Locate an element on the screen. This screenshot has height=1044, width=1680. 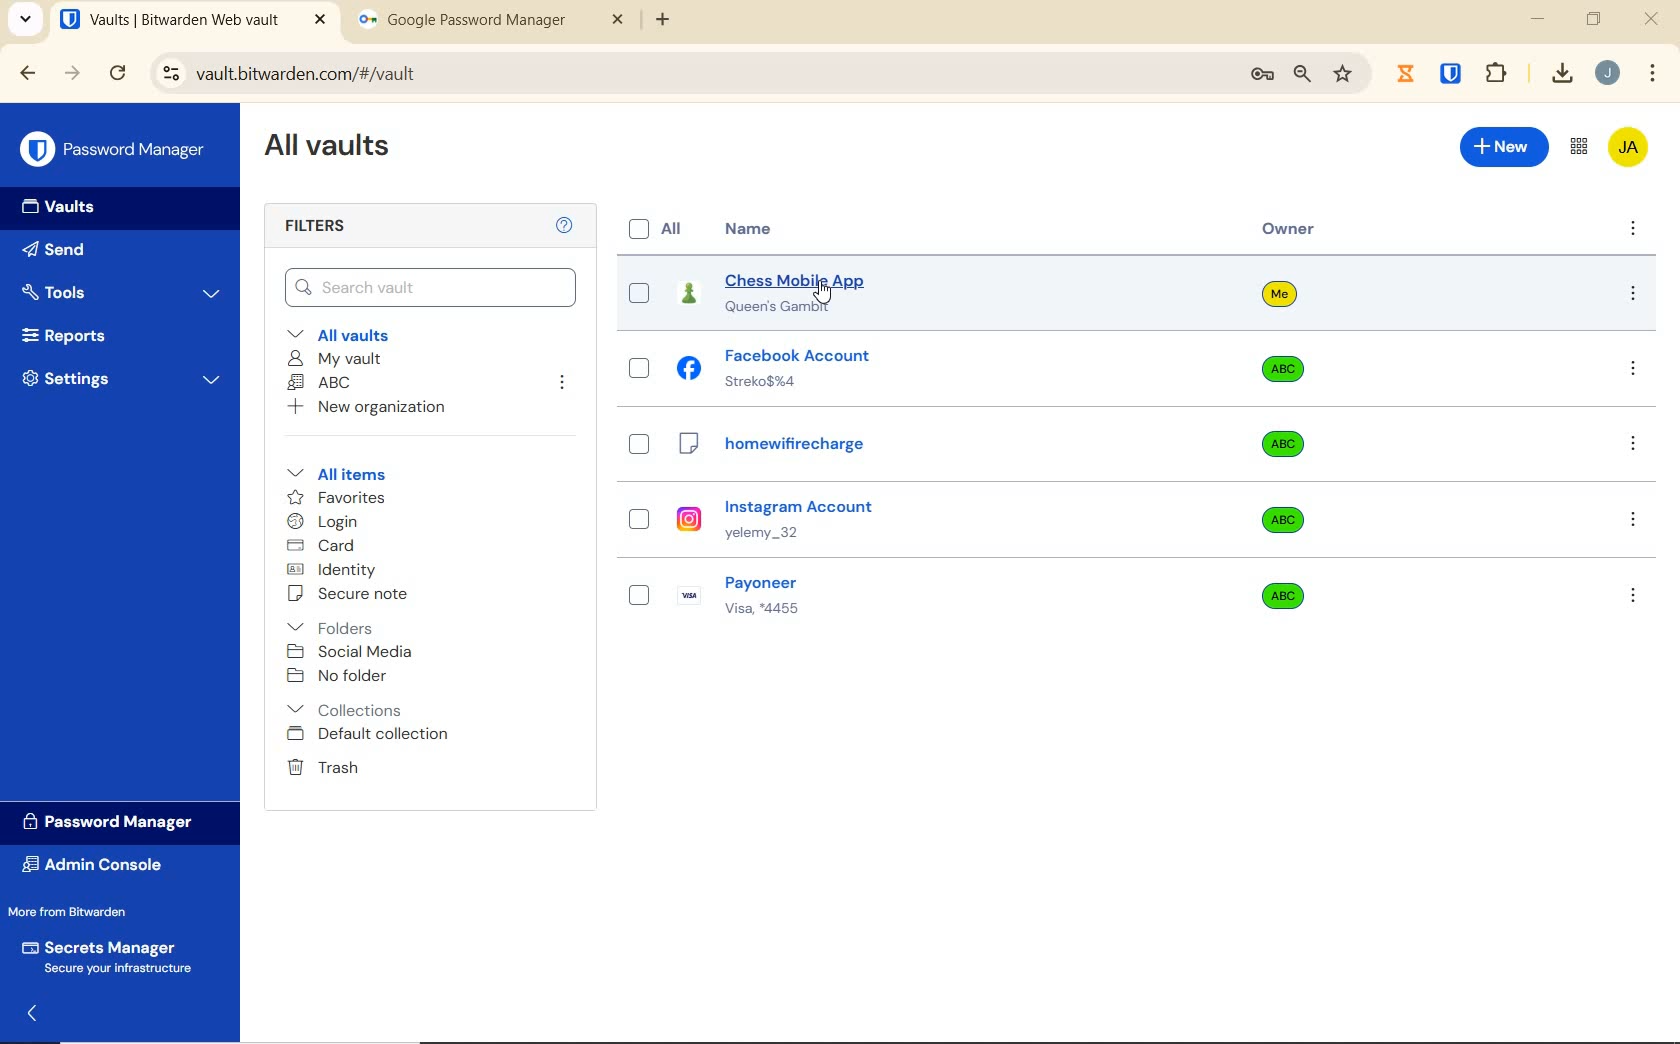
abc is located at coordinates (1282, 521).